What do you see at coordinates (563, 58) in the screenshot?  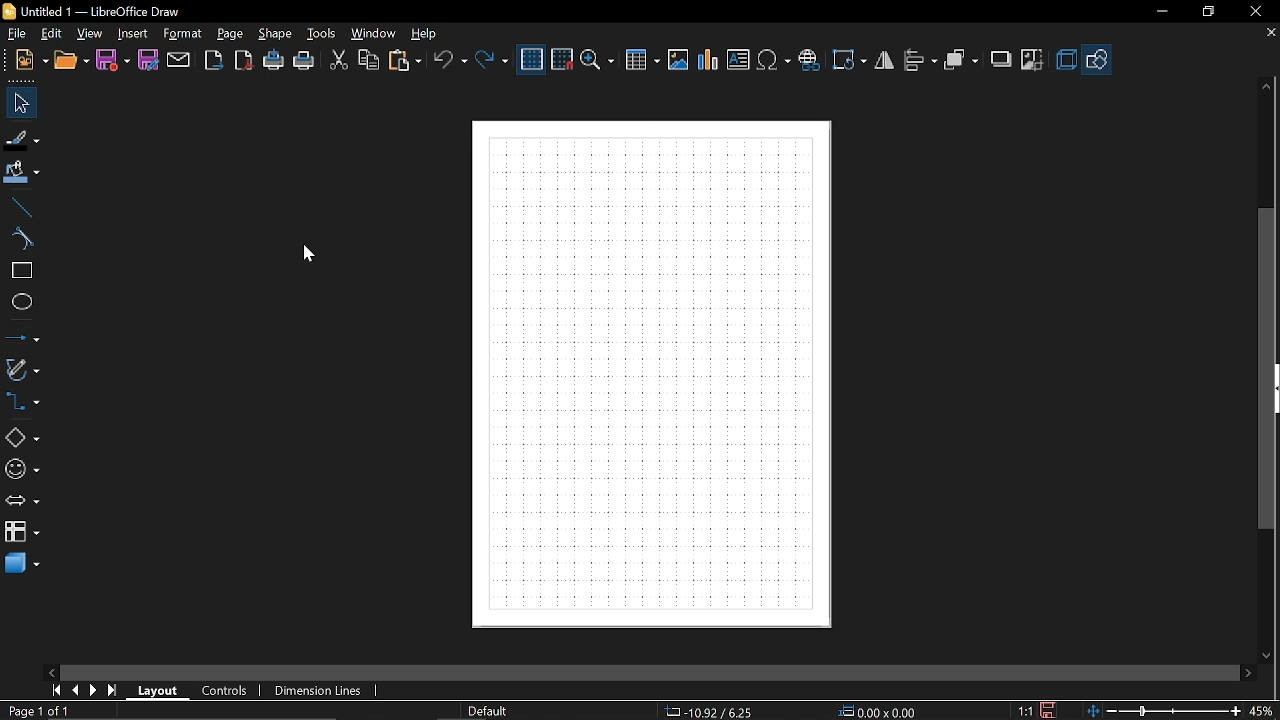 I see `snap to grid` at bounding box center [563, 58].